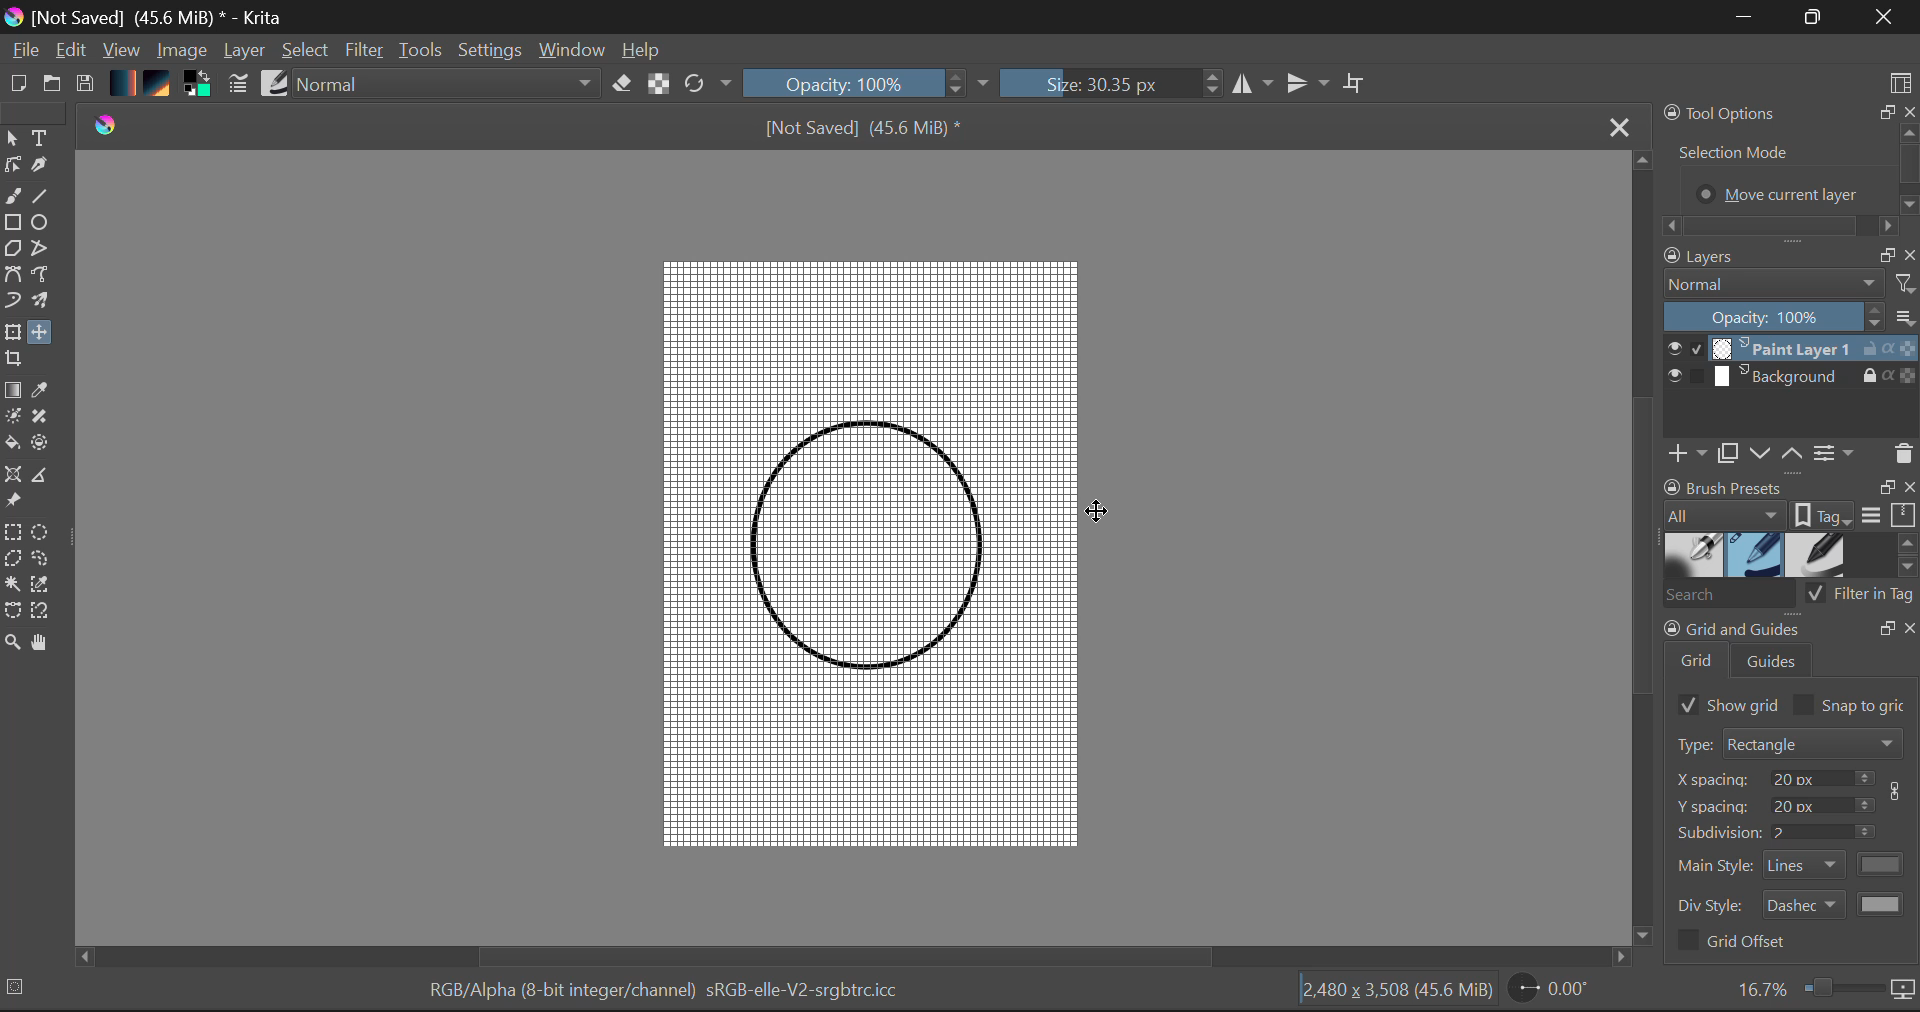  What do you see at coordinates (1398, 994) in the screenshot?
I see `Document Dimensions` at bounding box center [1398, 994].